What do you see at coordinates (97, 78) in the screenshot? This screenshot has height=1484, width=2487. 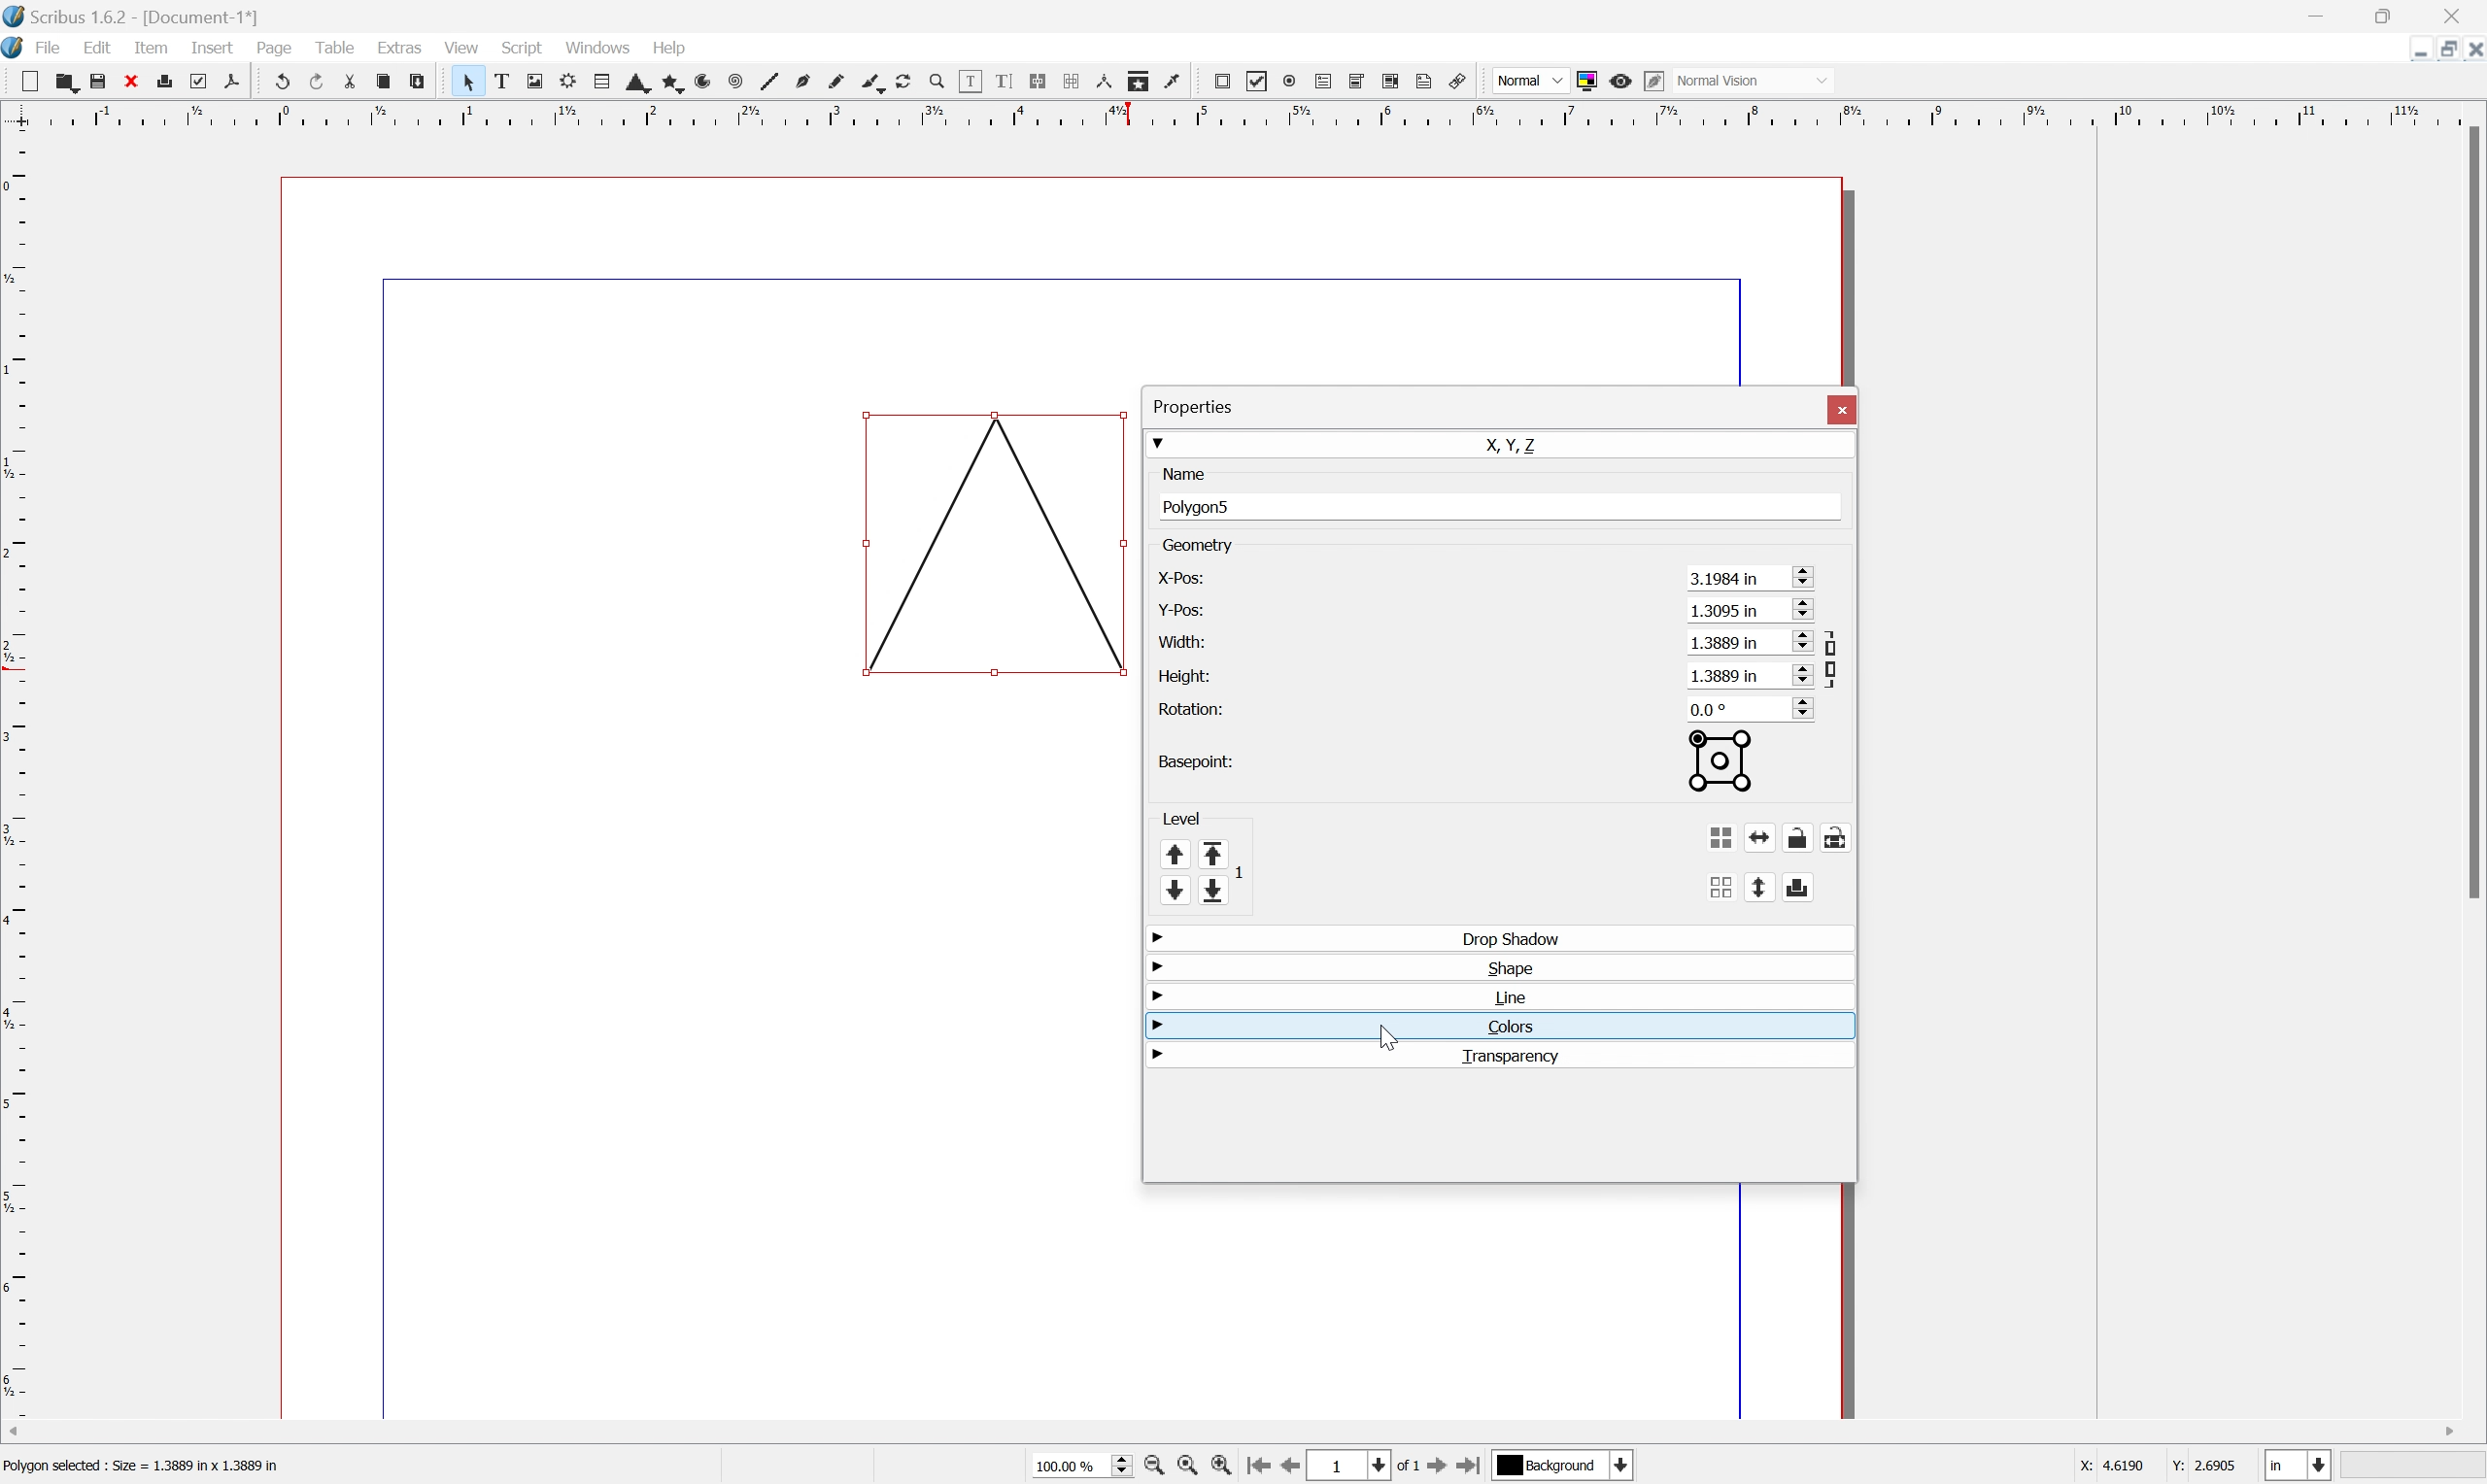 I see `Save` at bounding box center [97, 78].